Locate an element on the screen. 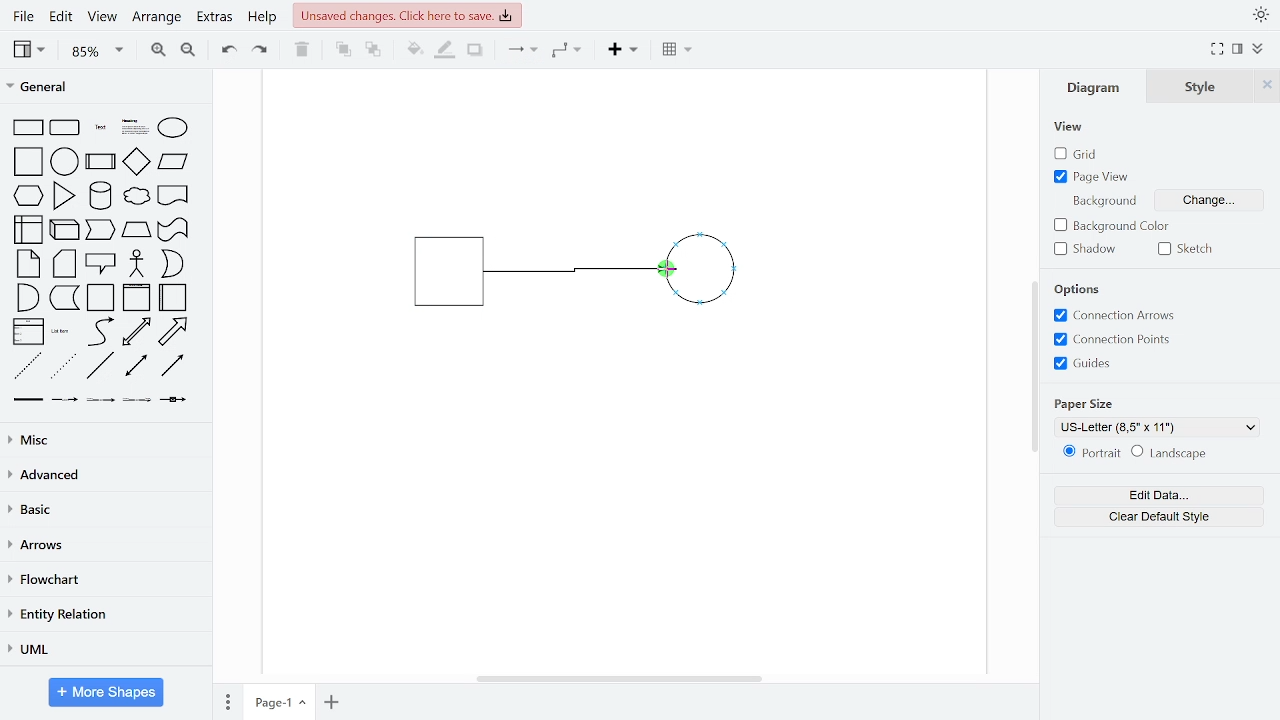 This screenshot has height=720, width=1280. pages is located at coordinates (226, 699).